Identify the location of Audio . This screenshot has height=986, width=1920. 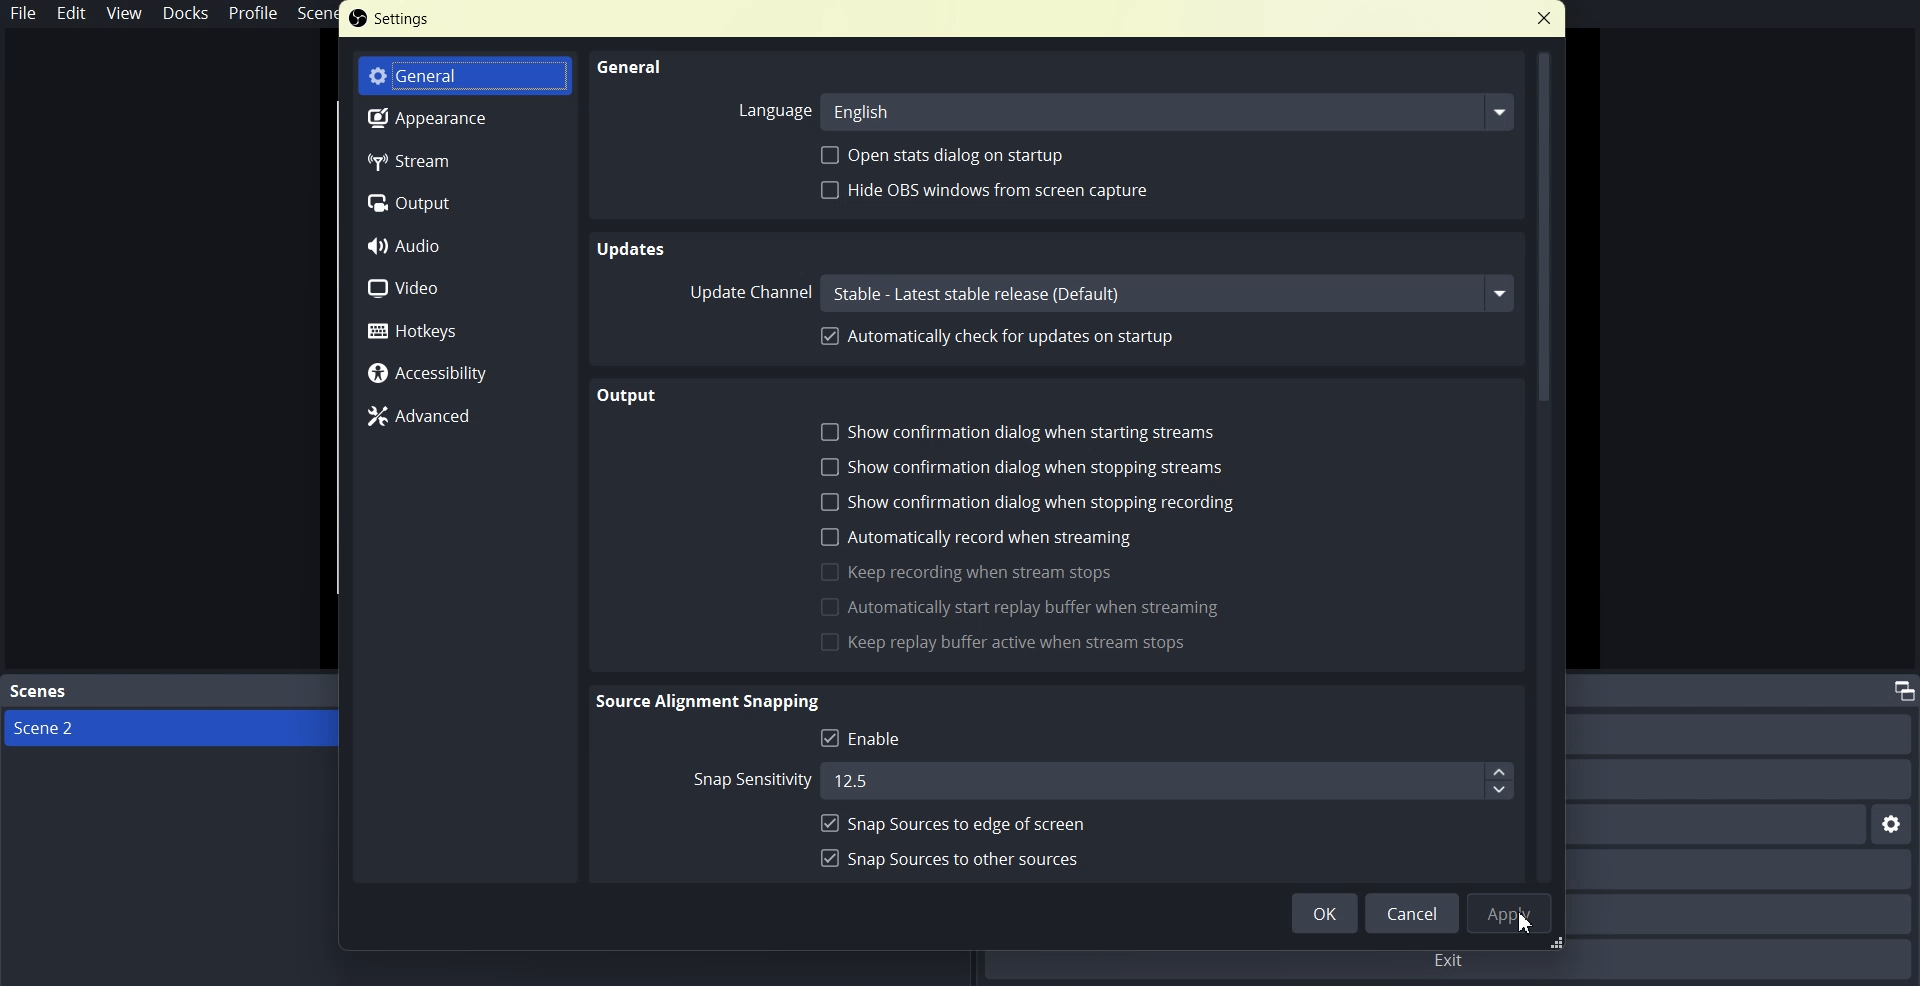
(465, 243).